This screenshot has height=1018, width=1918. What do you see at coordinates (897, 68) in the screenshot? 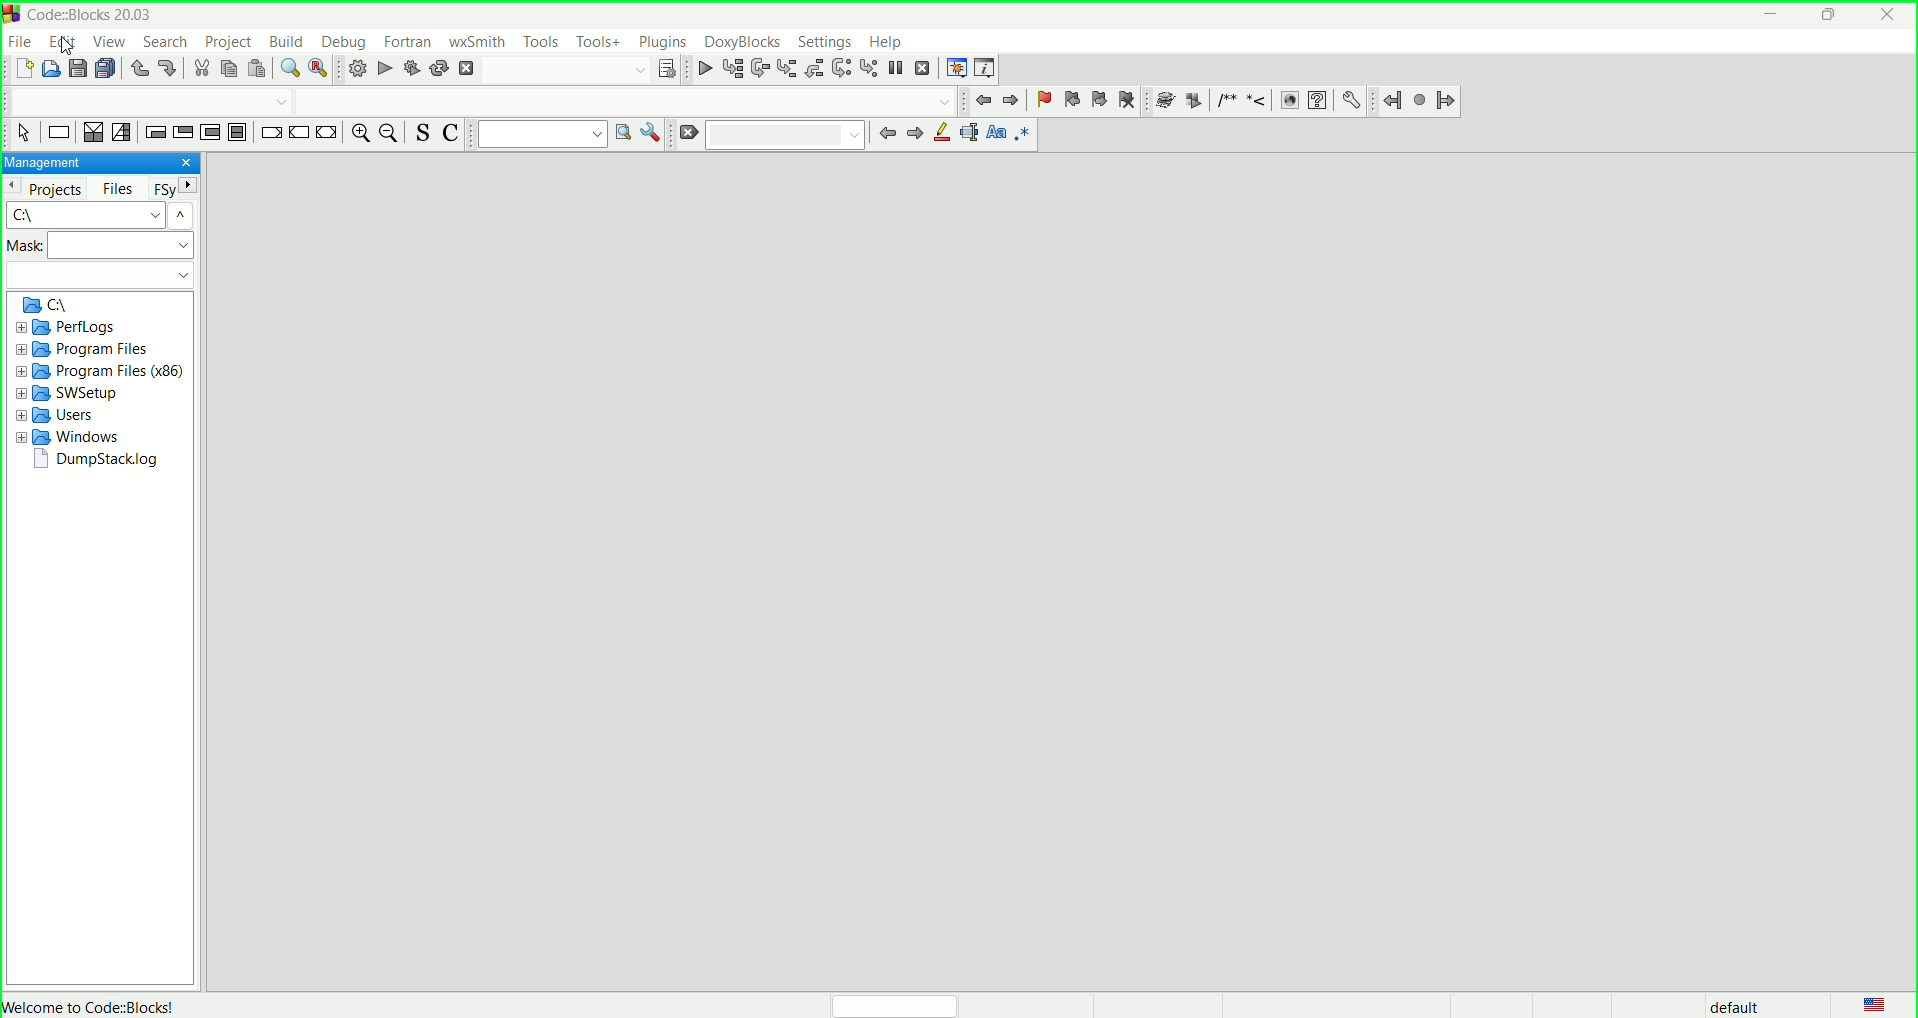
I see `break debugger` at bounding box center [897, 68].